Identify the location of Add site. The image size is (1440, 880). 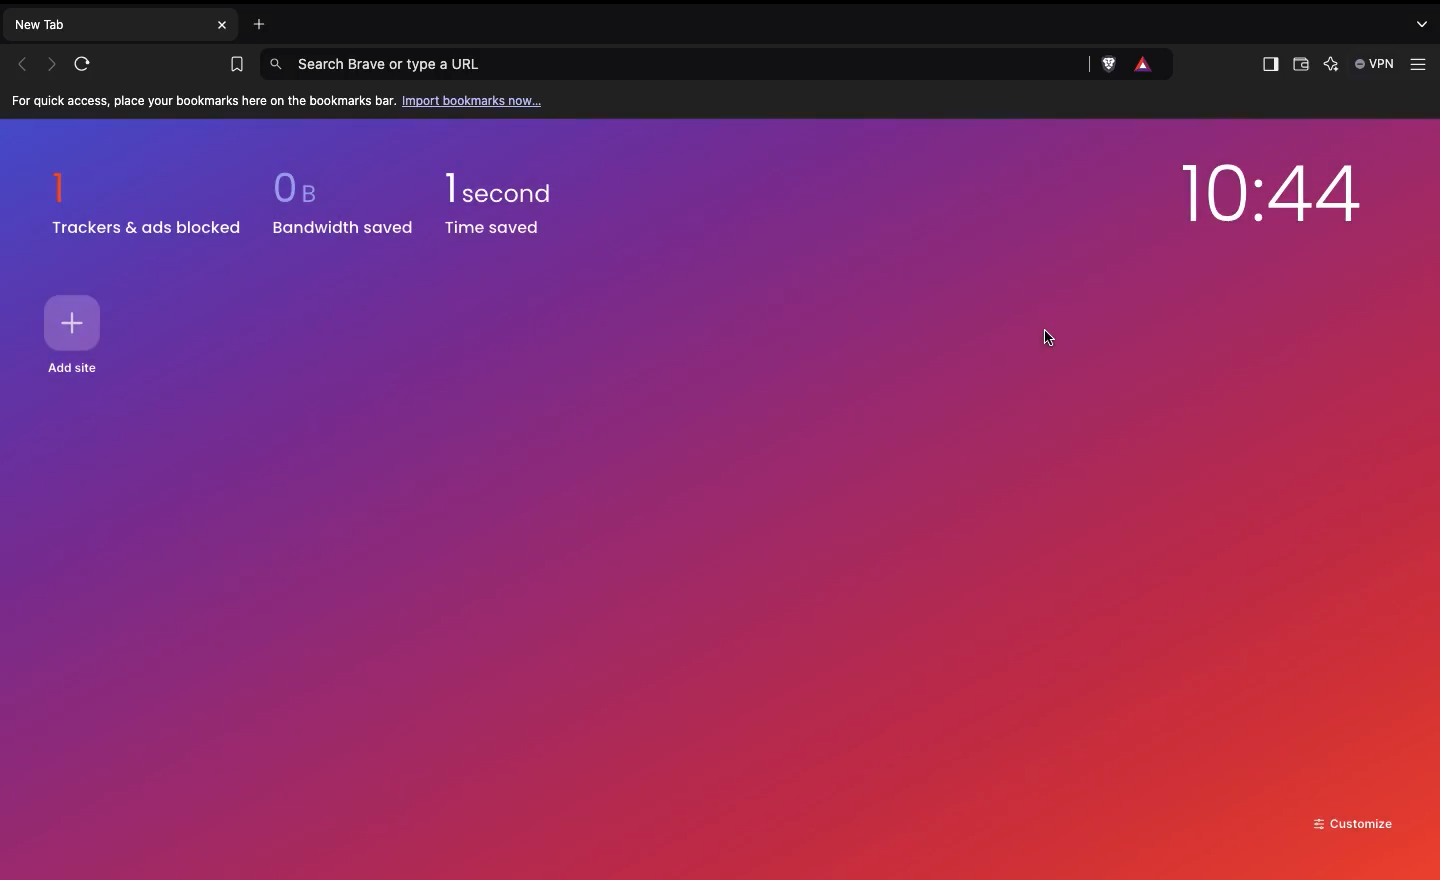
(78, 369).